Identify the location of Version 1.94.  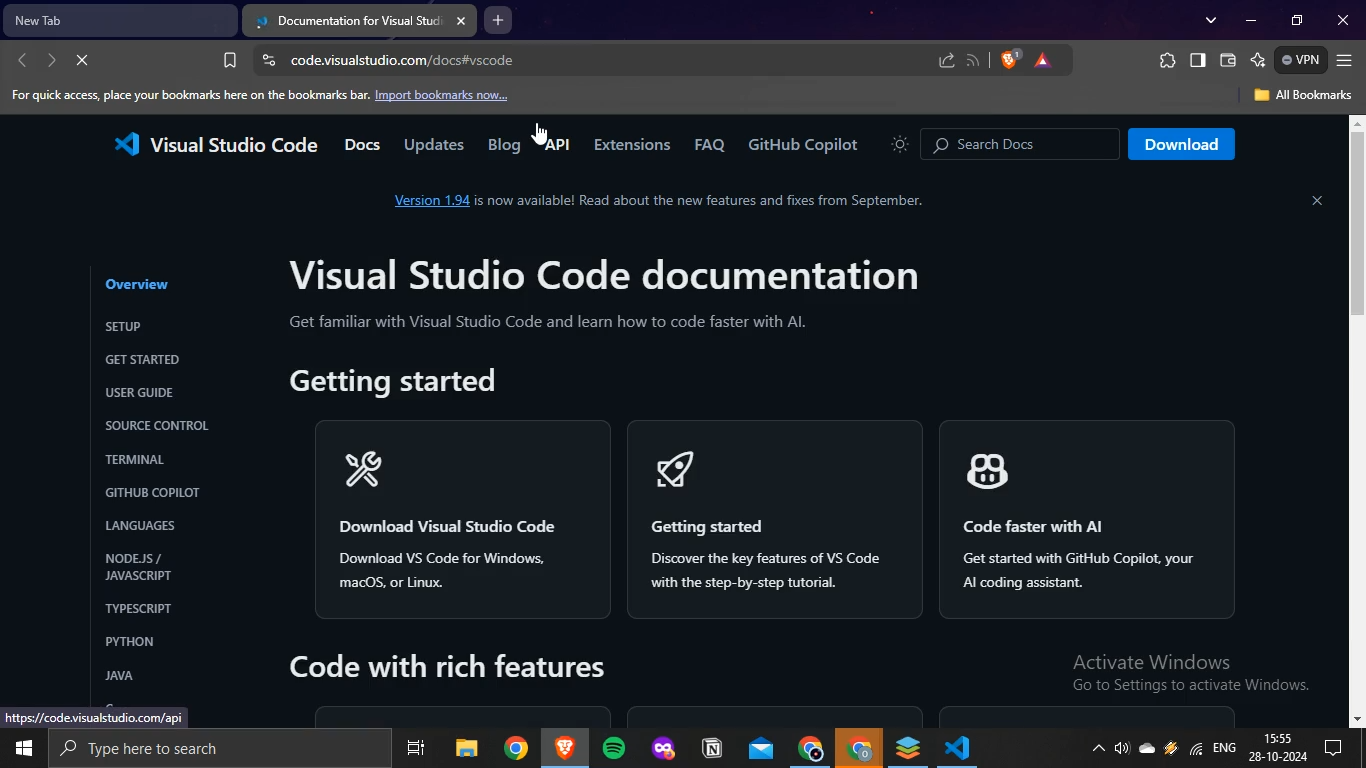
(429, 200).